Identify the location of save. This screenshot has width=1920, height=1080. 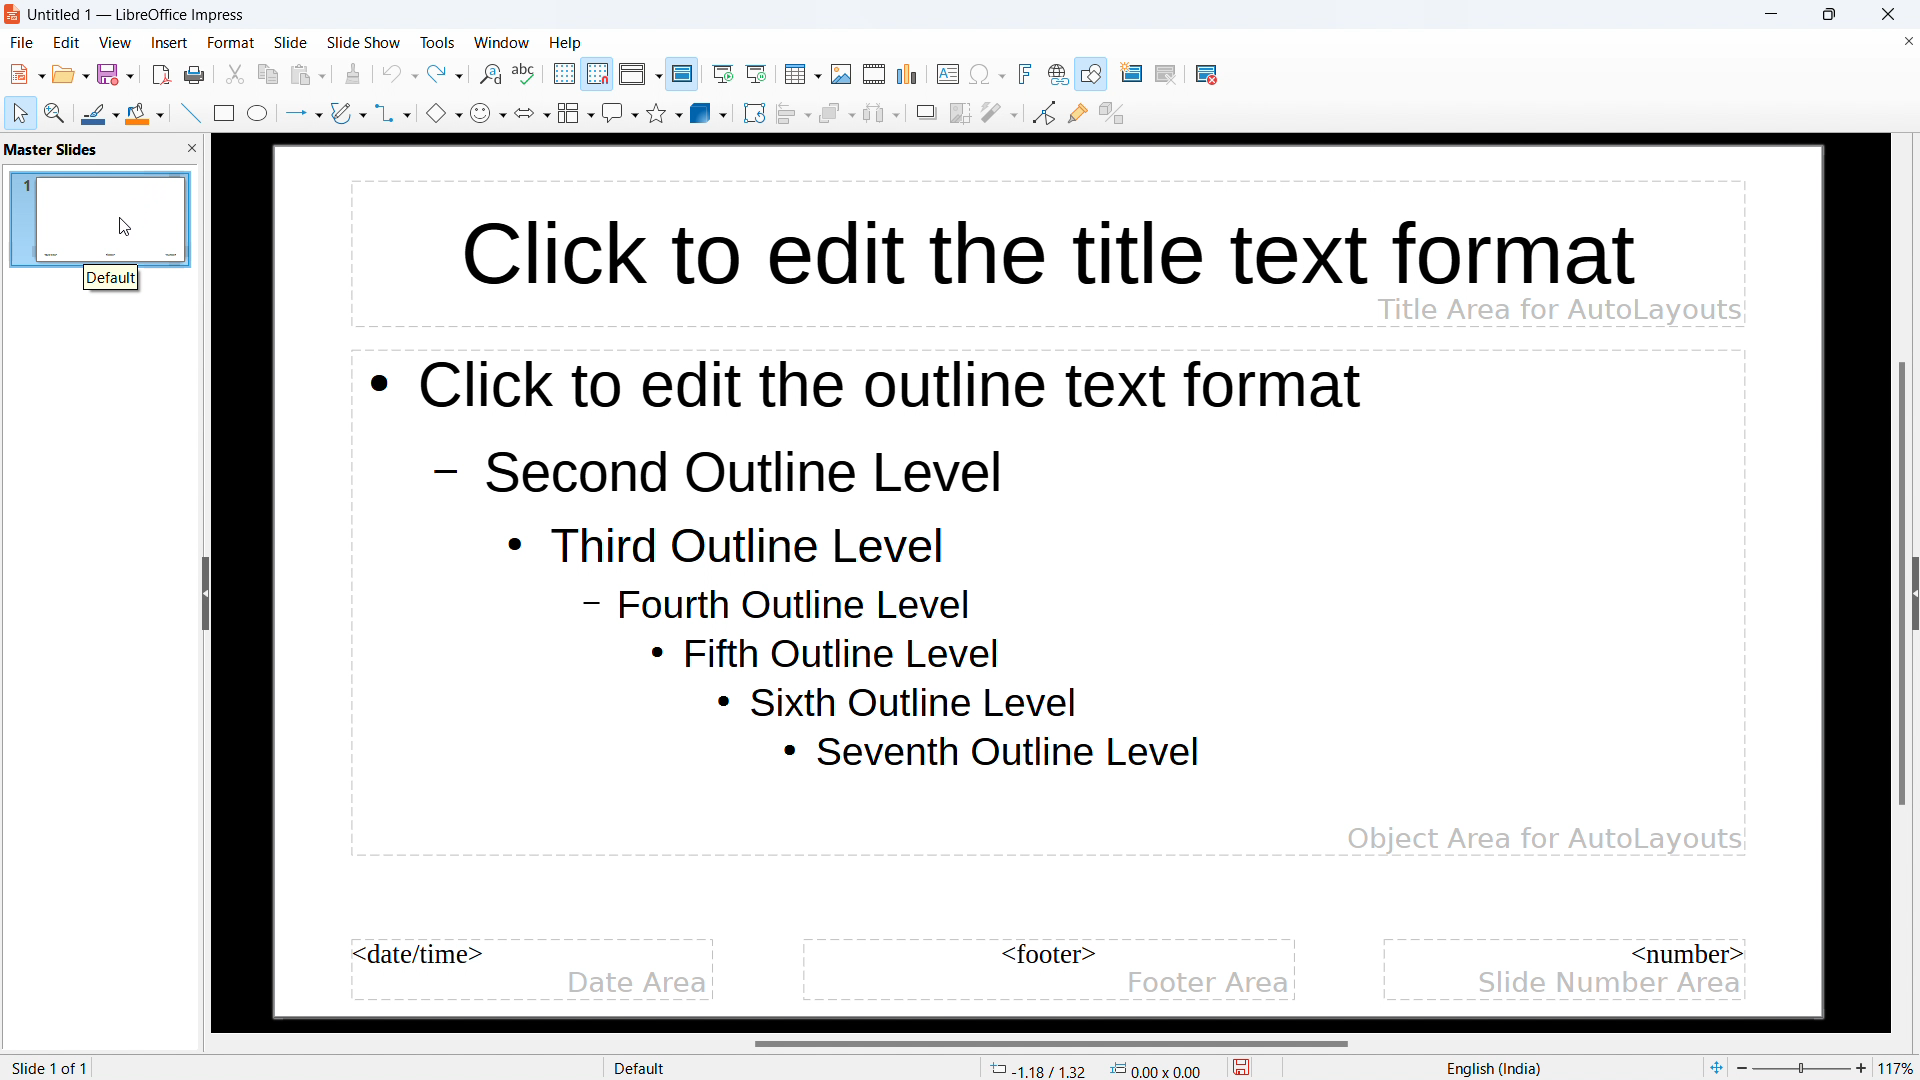
(1242, 1065).